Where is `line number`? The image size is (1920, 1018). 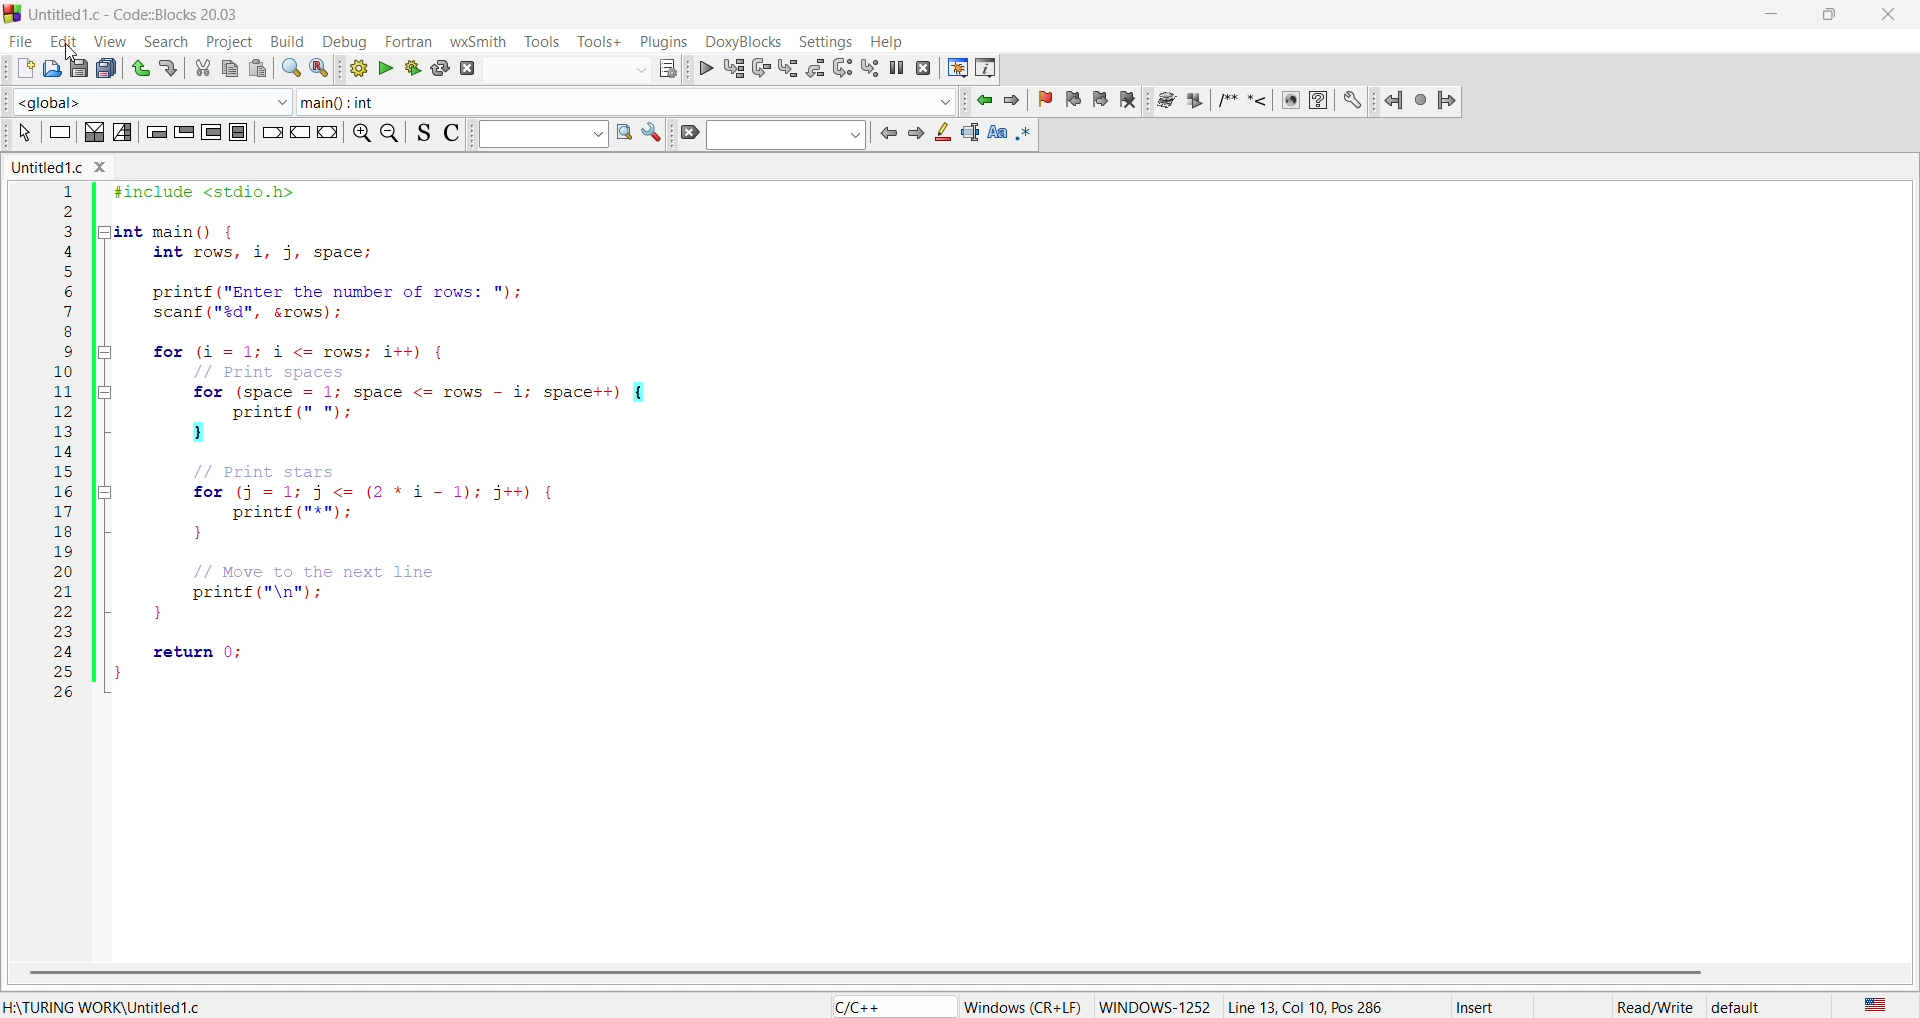 line number is located at coordinates (64, 444).